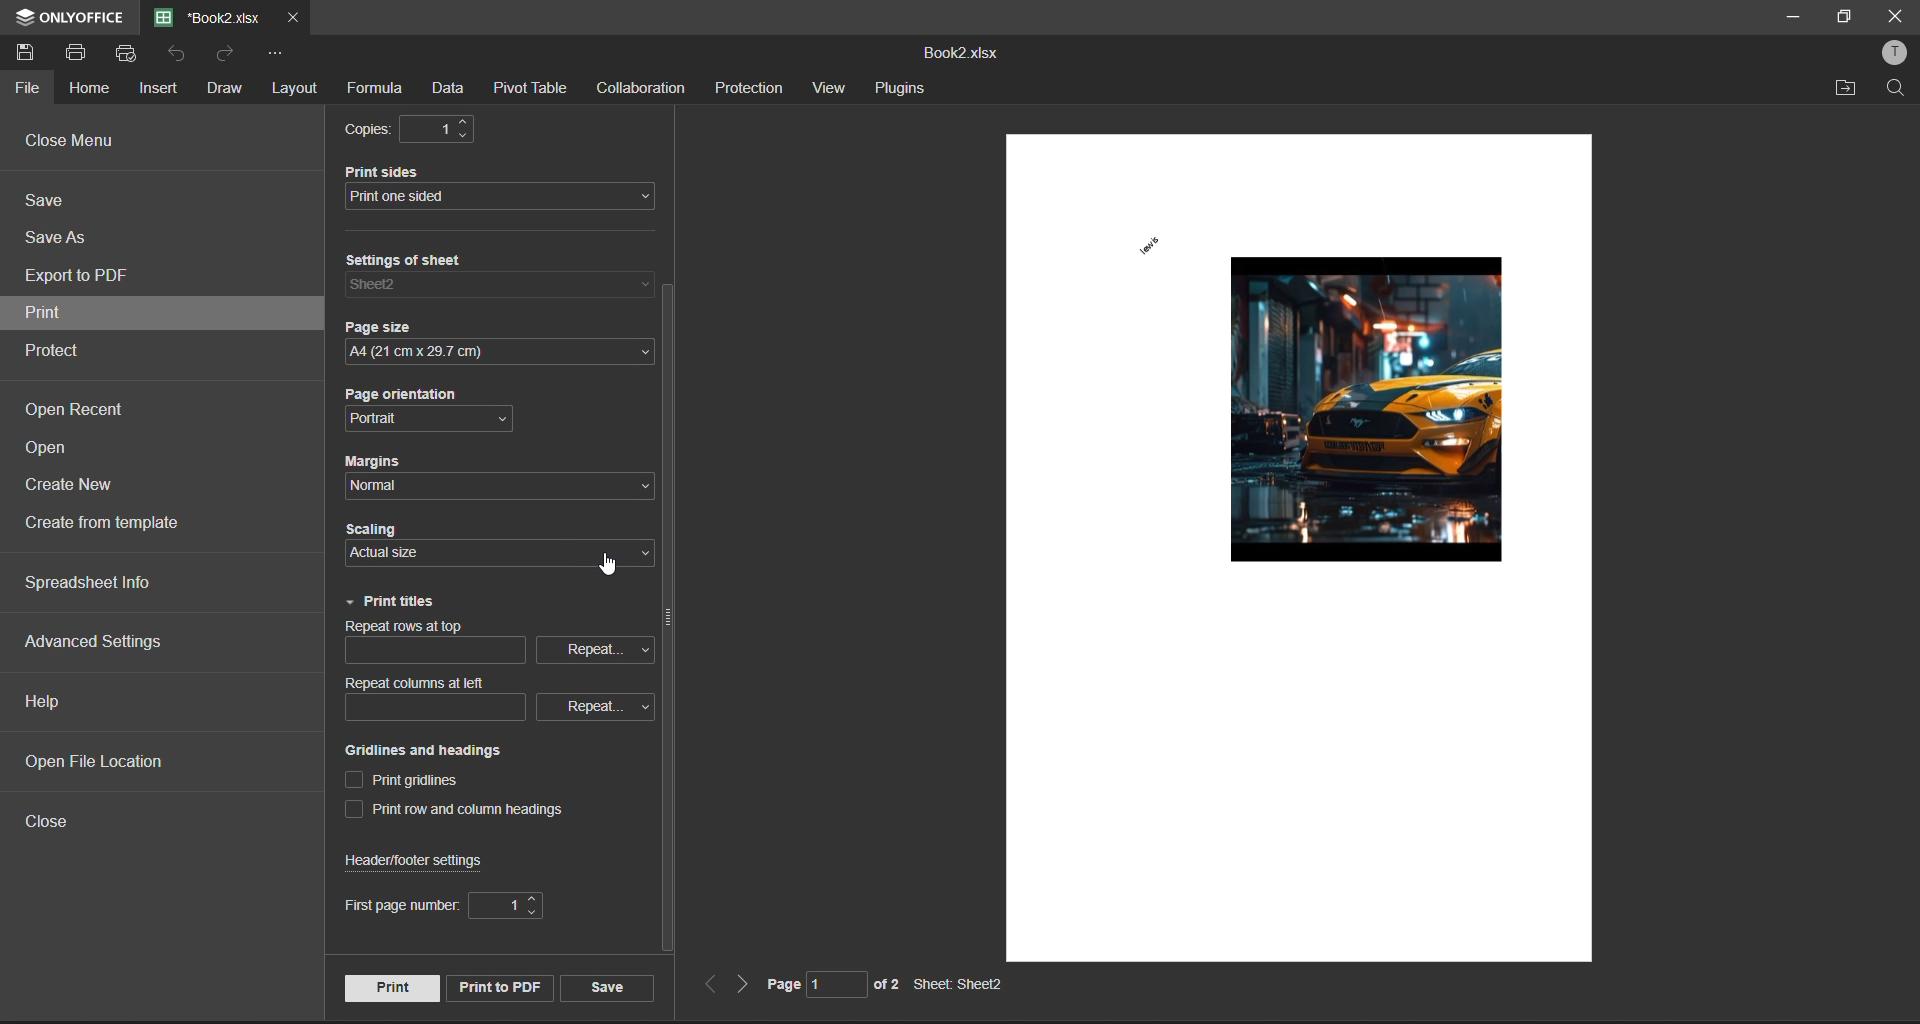  I want to click on open file location, so click(109, 764).